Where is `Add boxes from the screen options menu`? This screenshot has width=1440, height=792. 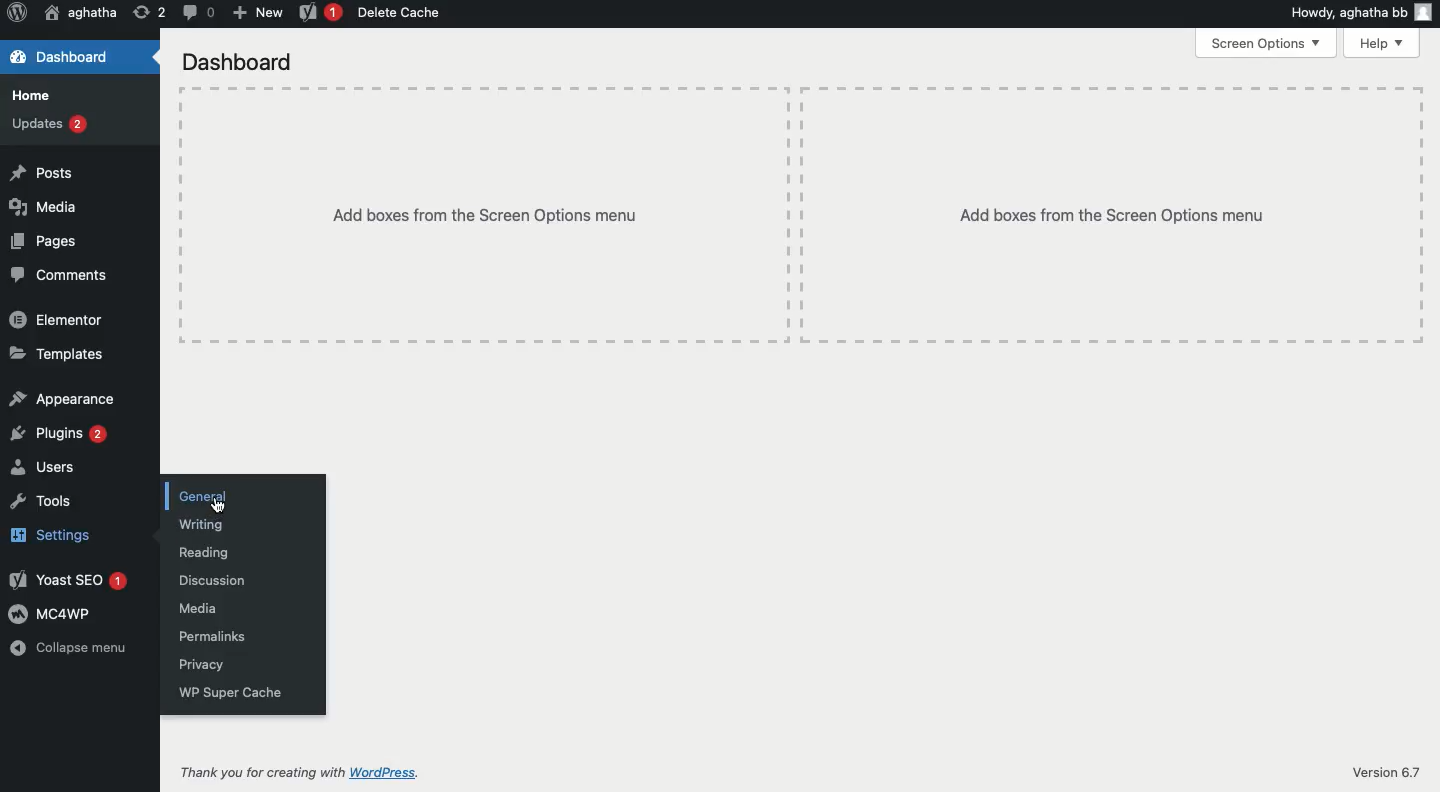
Add boxes from the screen options menu is located at coordinates (800, 216).